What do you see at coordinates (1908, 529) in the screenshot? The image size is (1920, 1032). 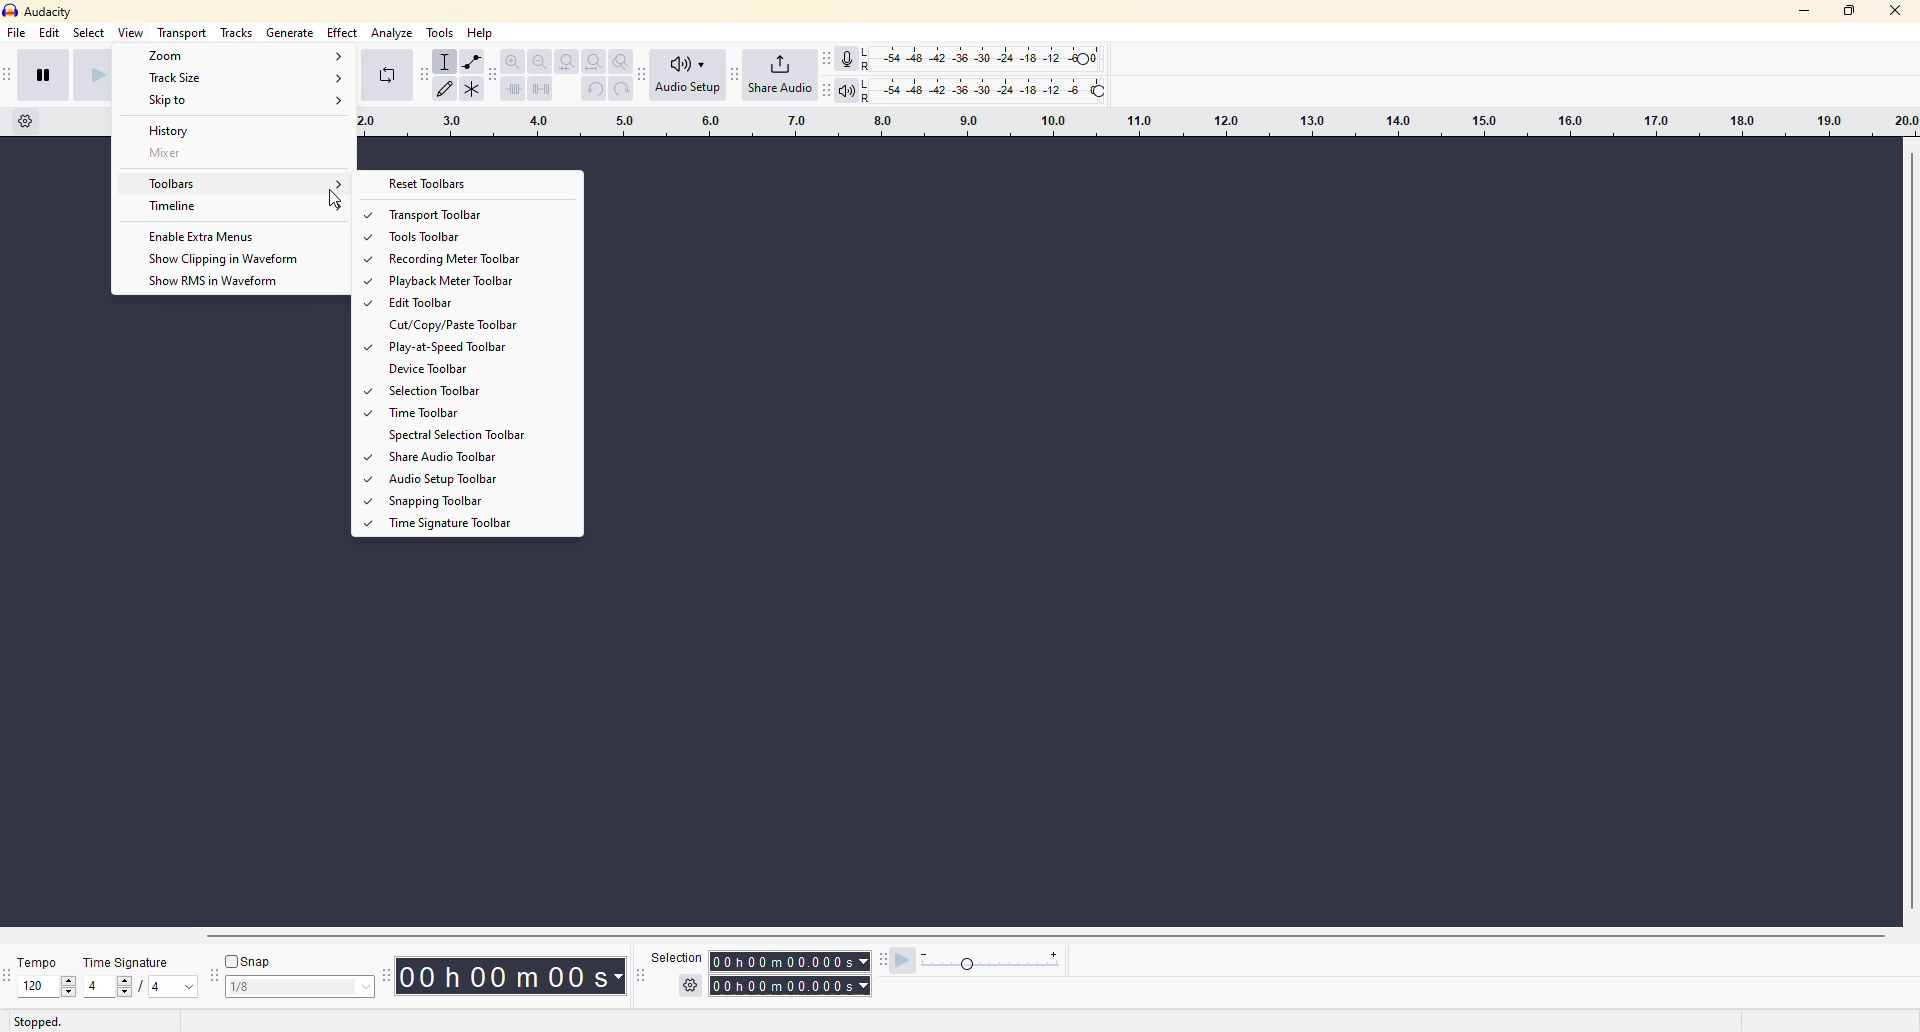 I see `Vertical Scrollbar` at bounding box center [1908, 529].